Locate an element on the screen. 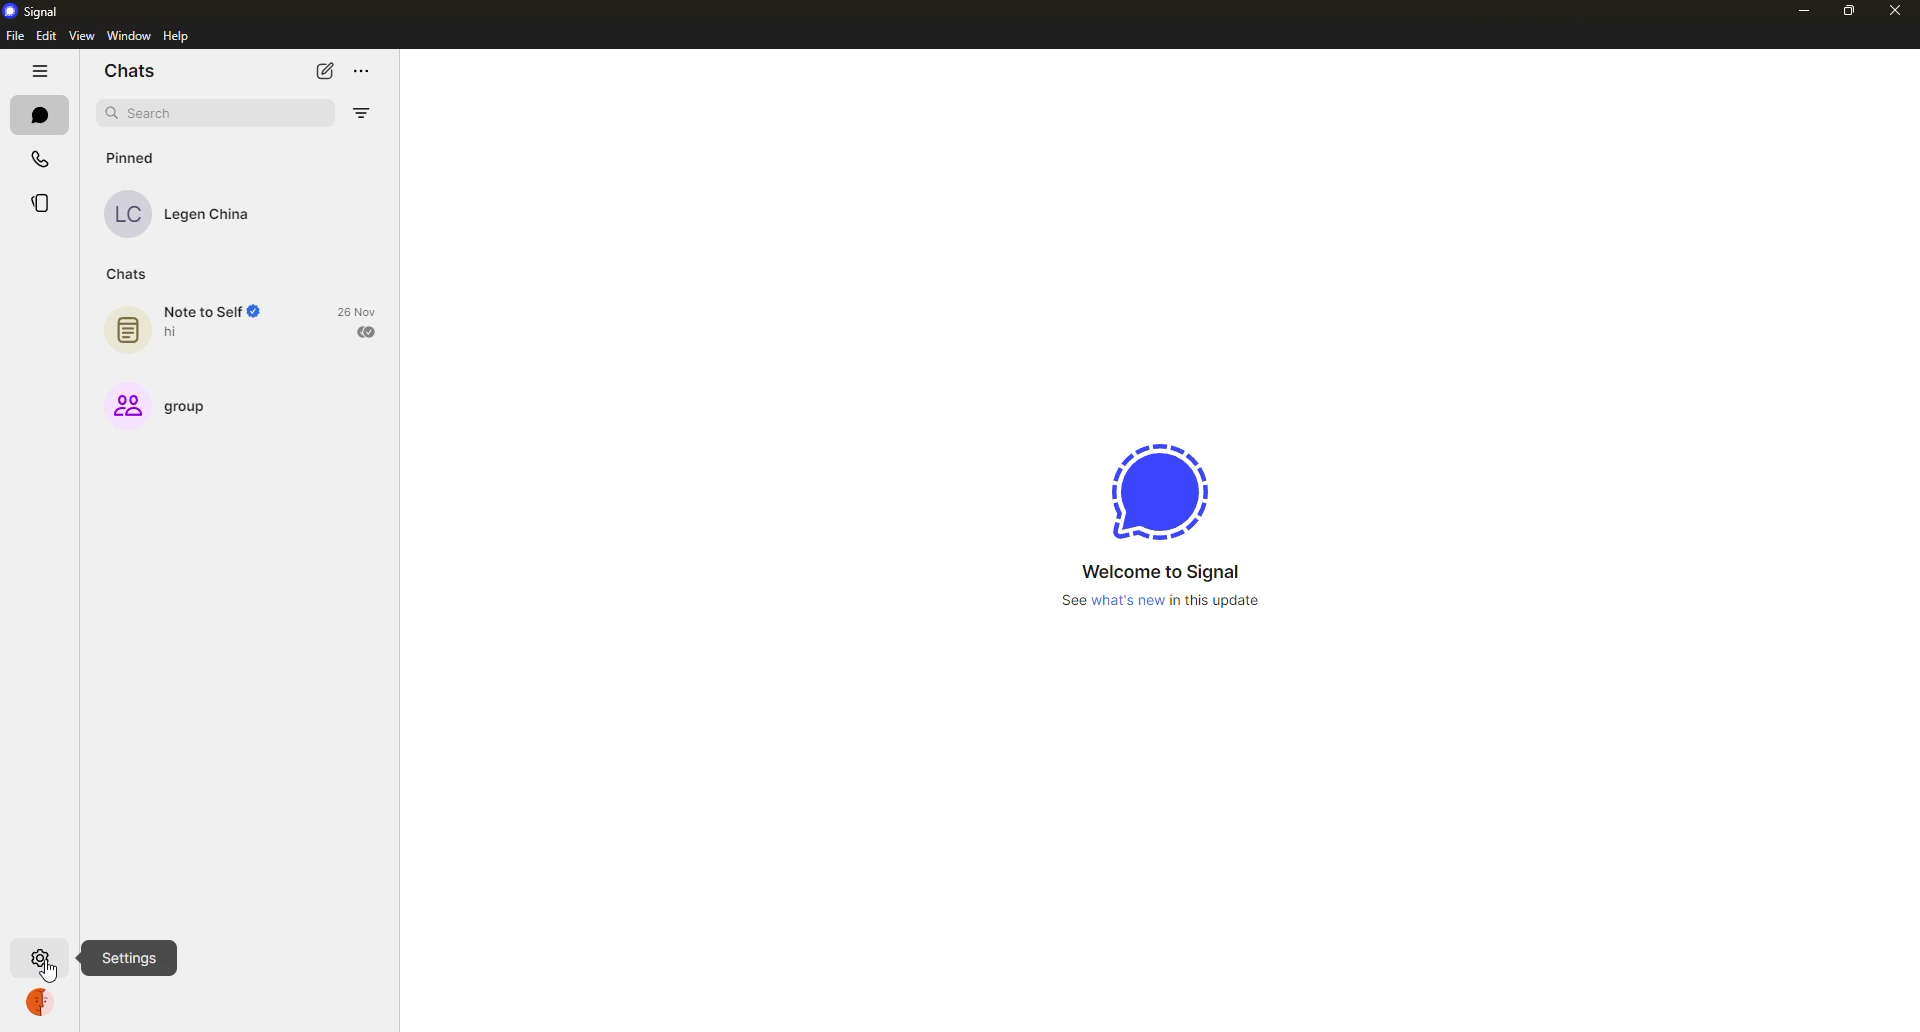 The image size is (1920, 1032). Legen China is located at coordinates (209, 215).